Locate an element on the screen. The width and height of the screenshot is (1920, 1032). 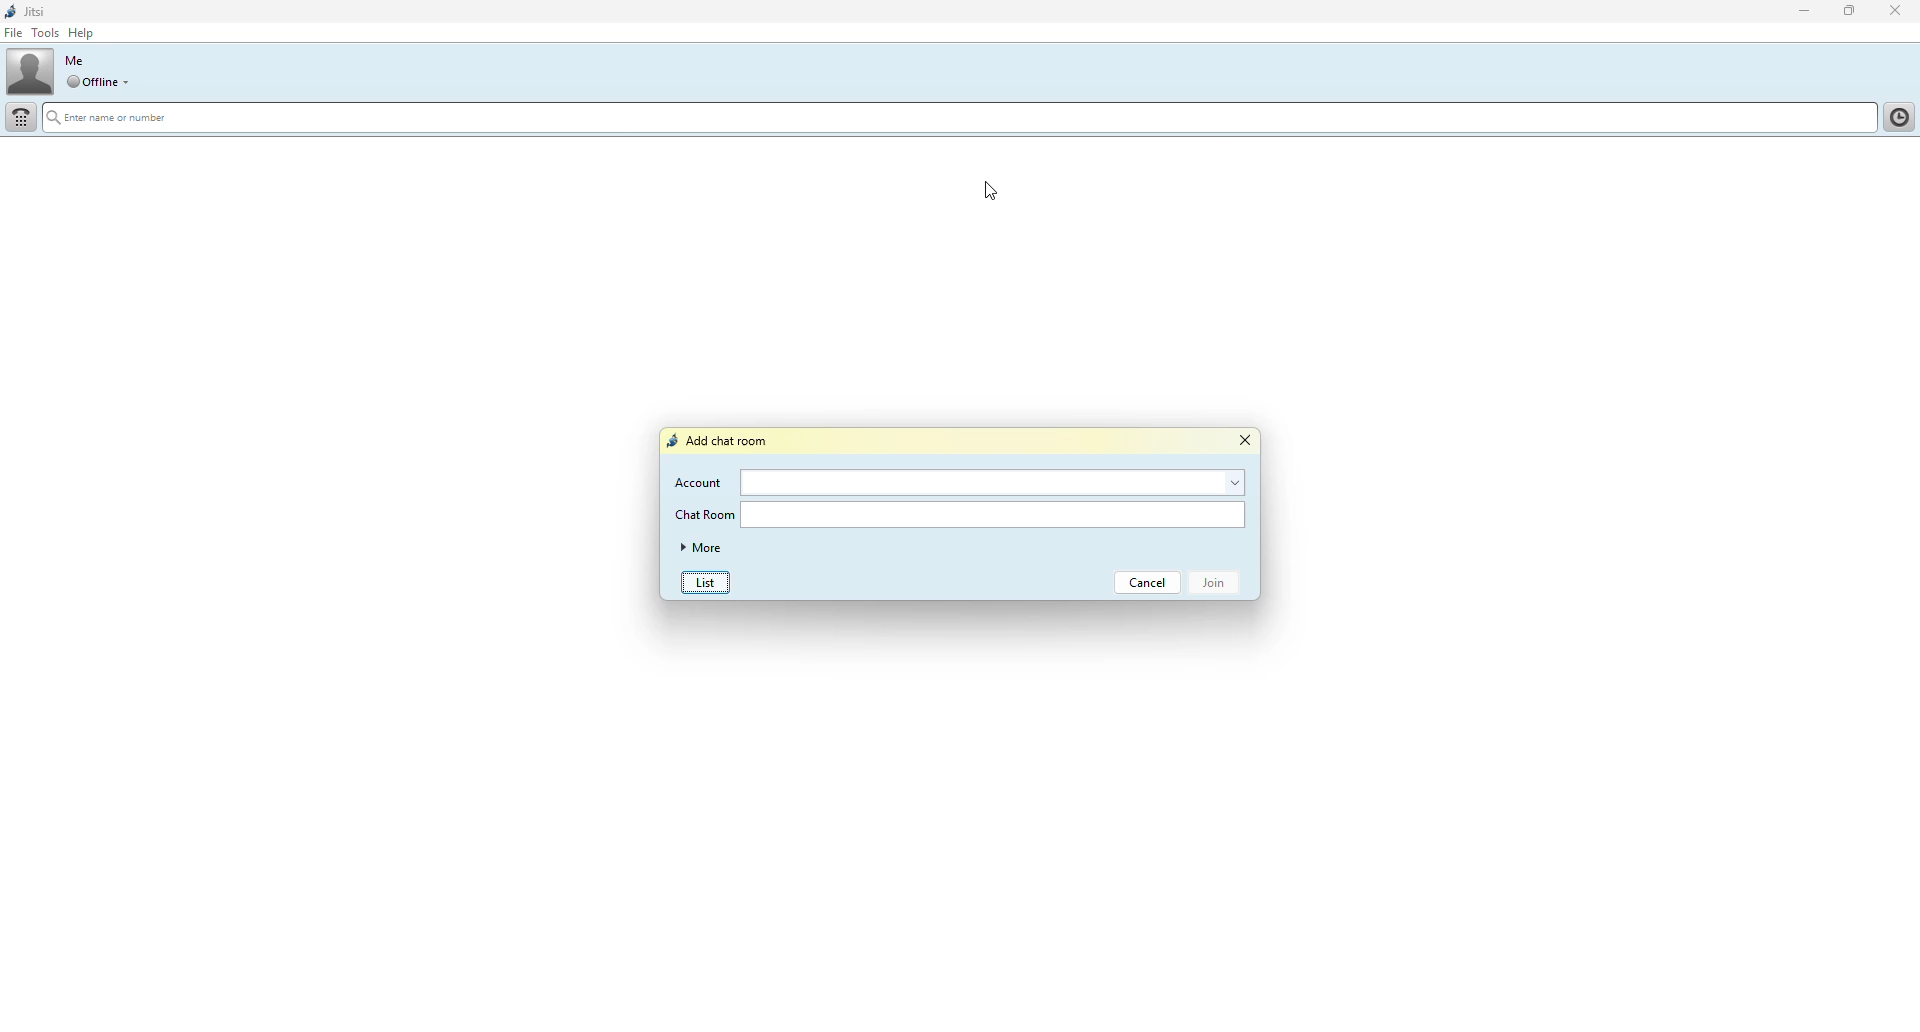
chat room is located at coordinates (708, 515).